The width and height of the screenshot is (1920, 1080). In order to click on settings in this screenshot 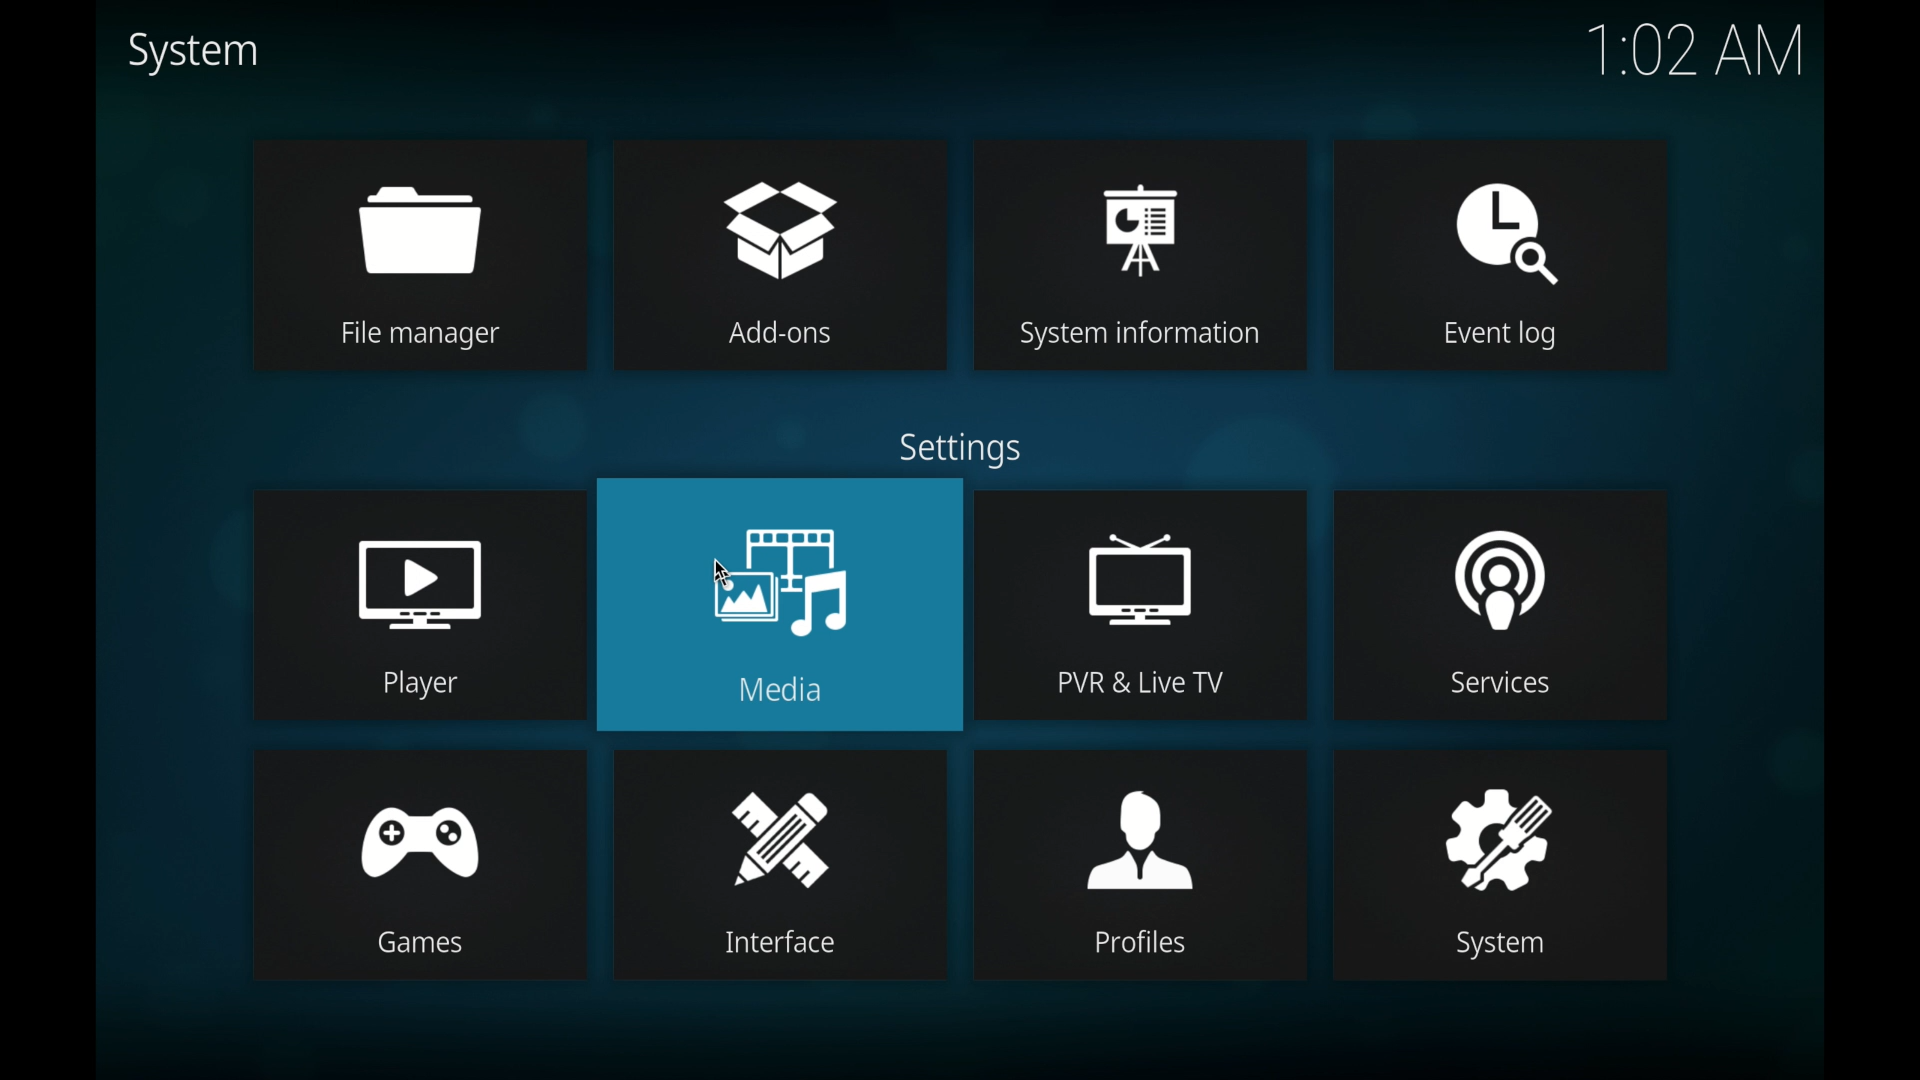, I will do `click(967, 448)`.